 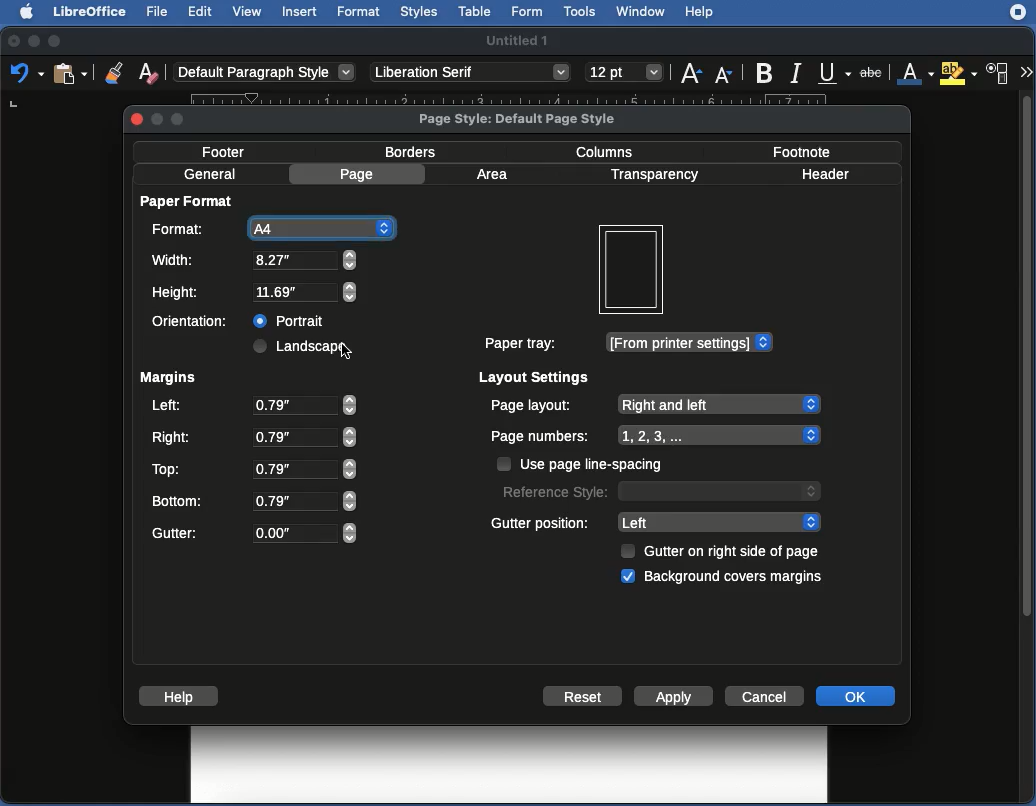 I want to click on Printer settings, so click(x=690, y=343).